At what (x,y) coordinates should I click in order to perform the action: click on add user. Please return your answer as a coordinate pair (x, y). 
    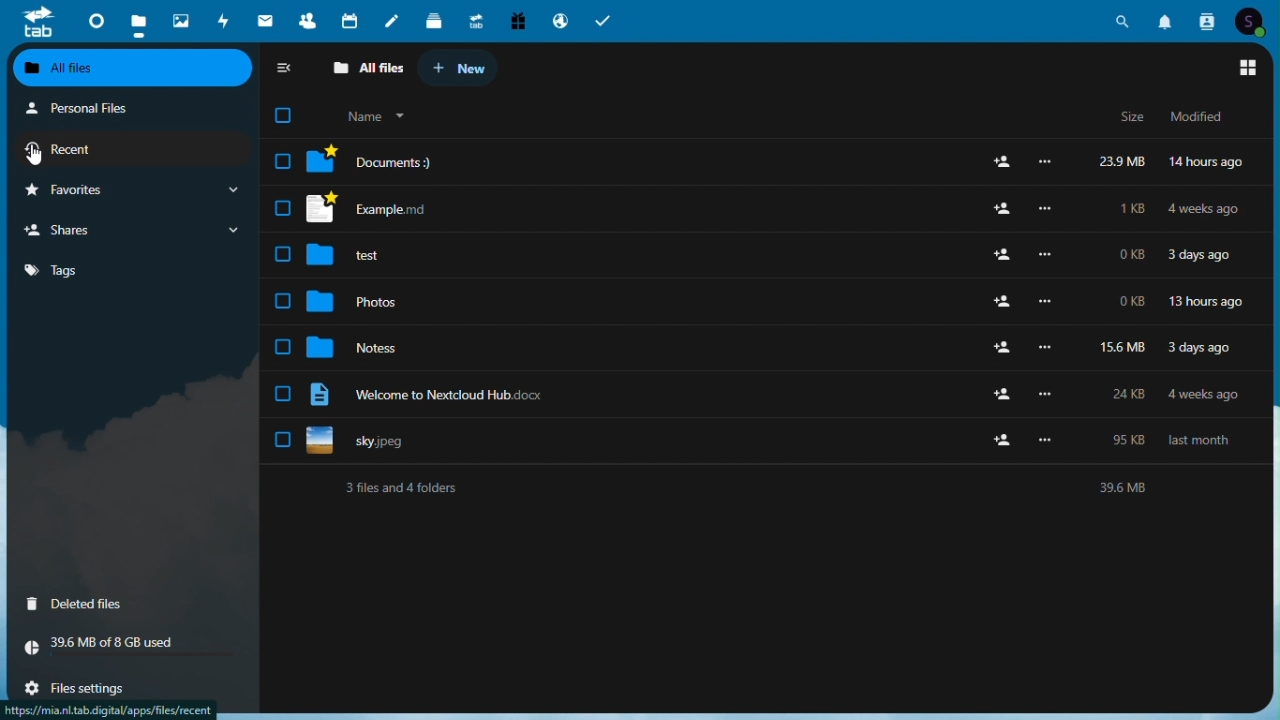
    Looking at the image, I should click on (1002, 302).